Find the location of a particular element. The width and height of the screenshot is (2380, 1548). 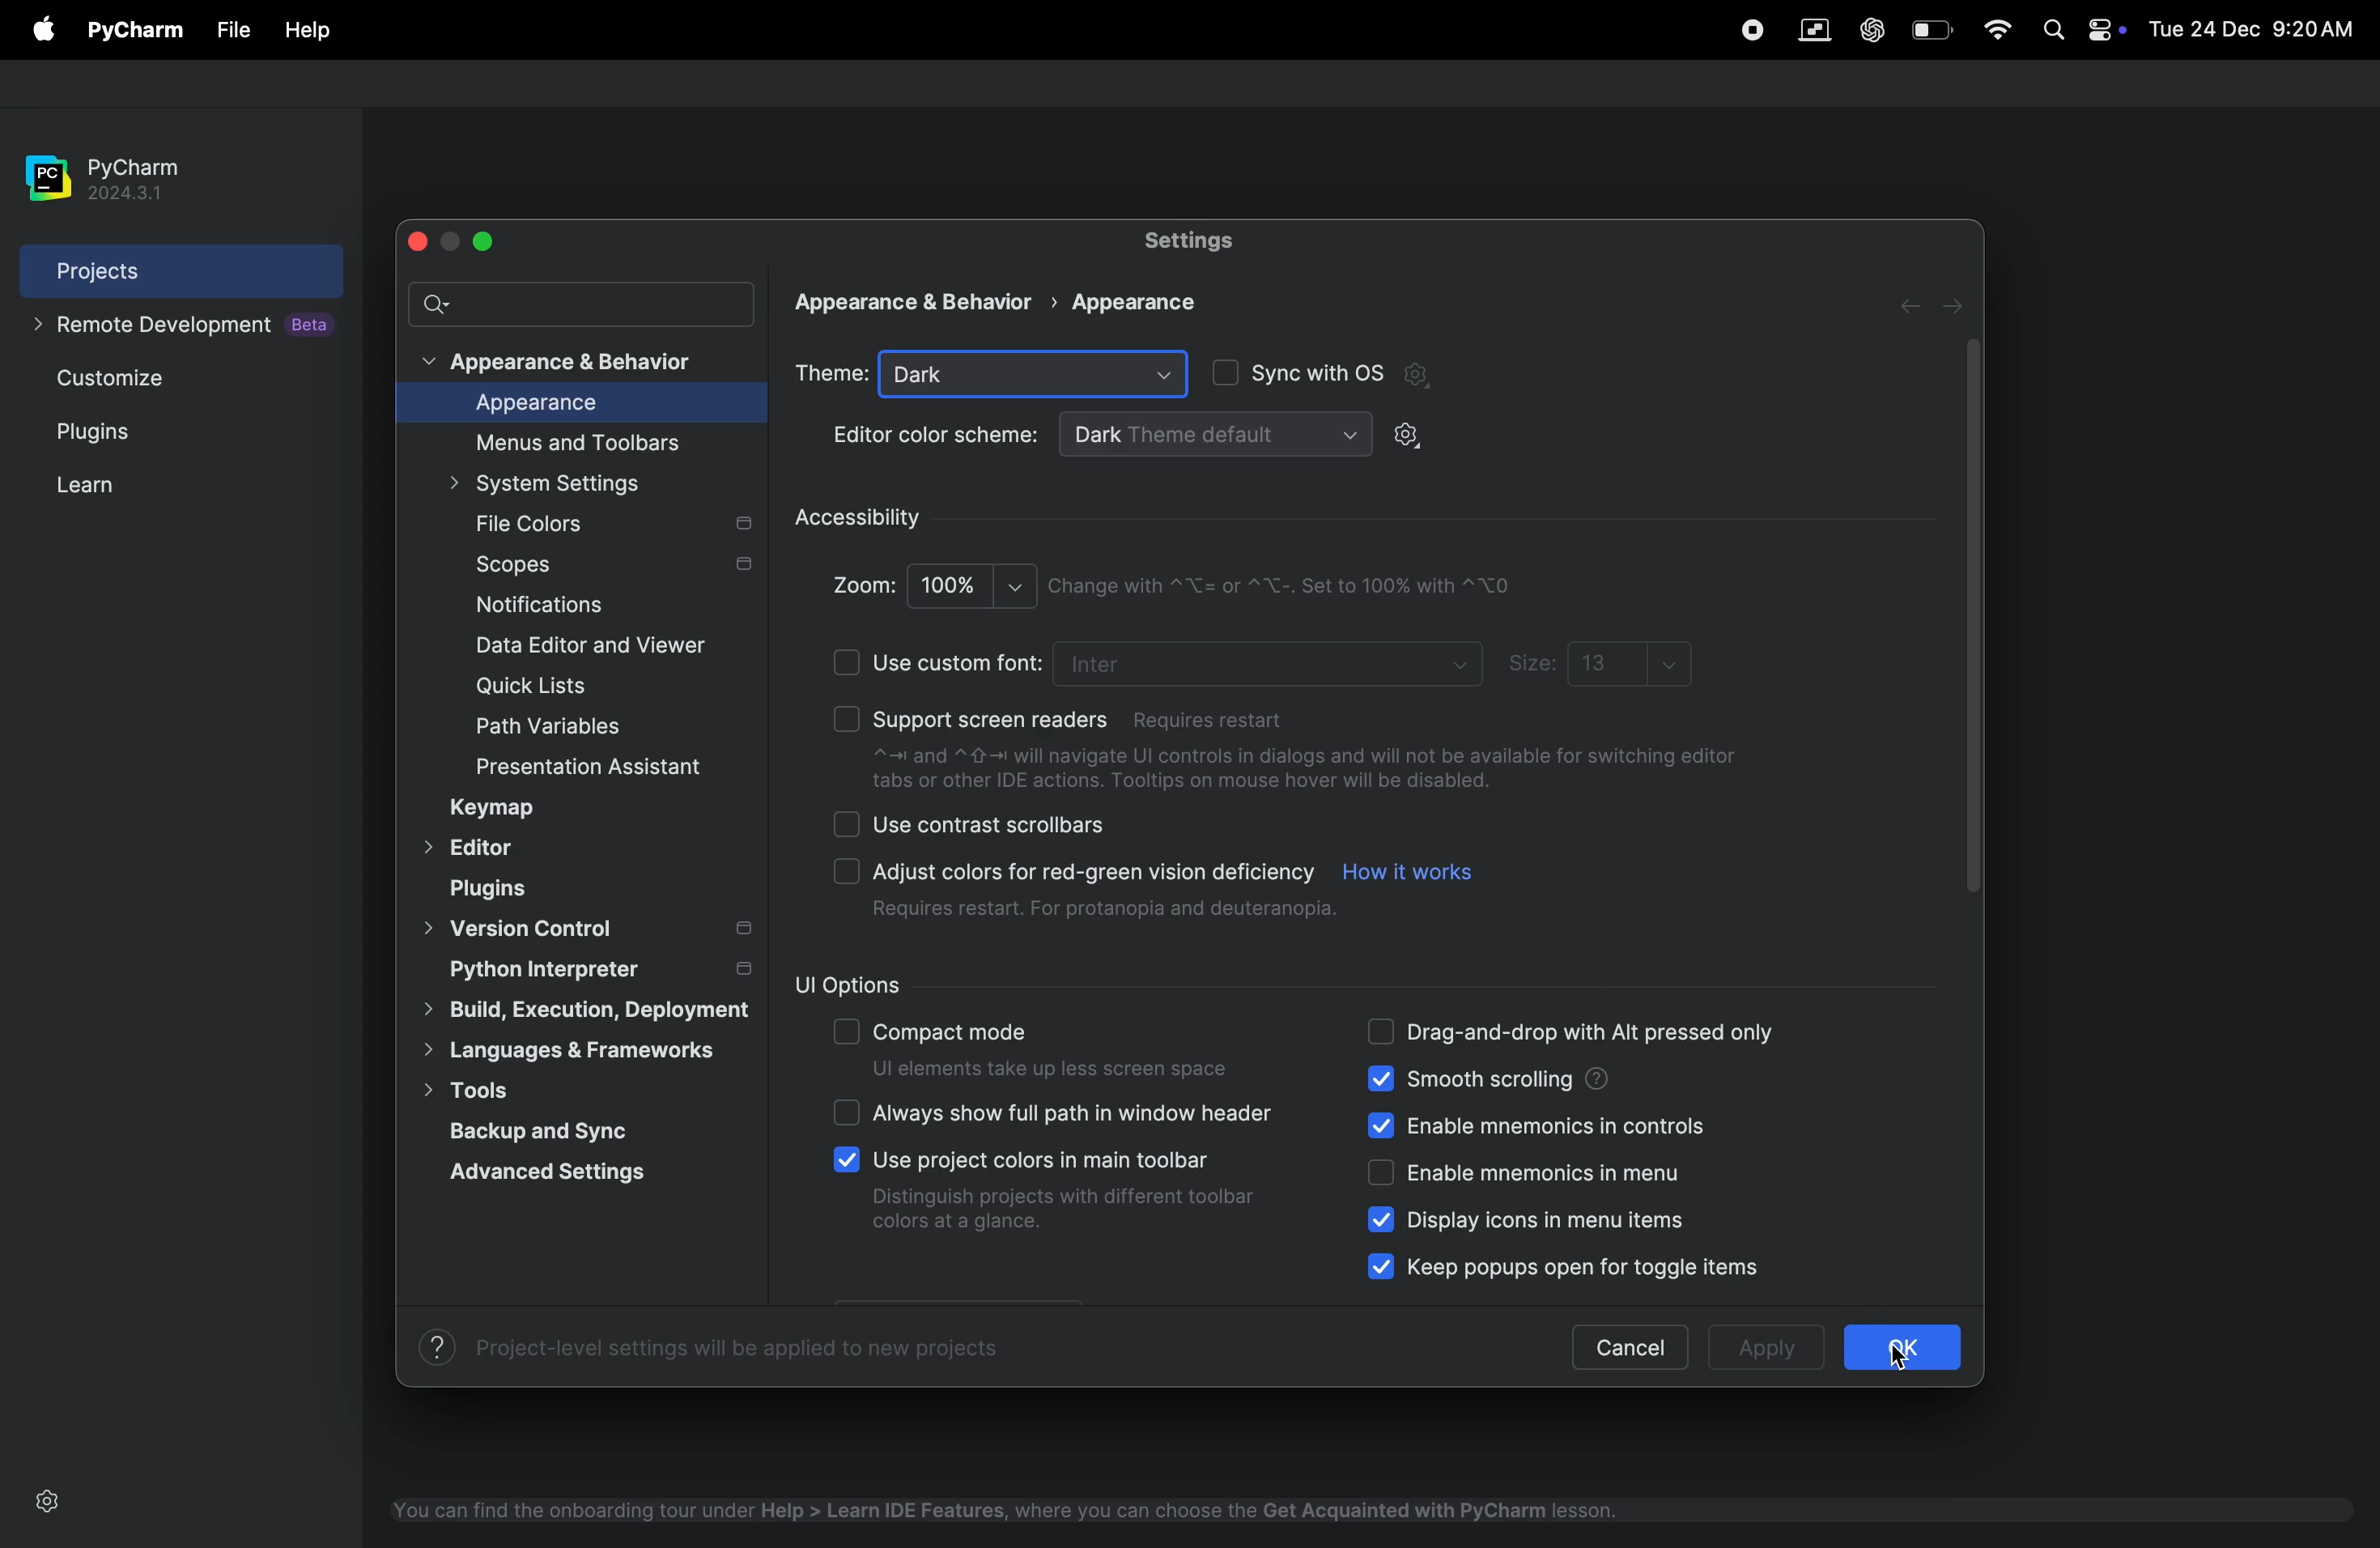

File is located at coordinates (231, 31).